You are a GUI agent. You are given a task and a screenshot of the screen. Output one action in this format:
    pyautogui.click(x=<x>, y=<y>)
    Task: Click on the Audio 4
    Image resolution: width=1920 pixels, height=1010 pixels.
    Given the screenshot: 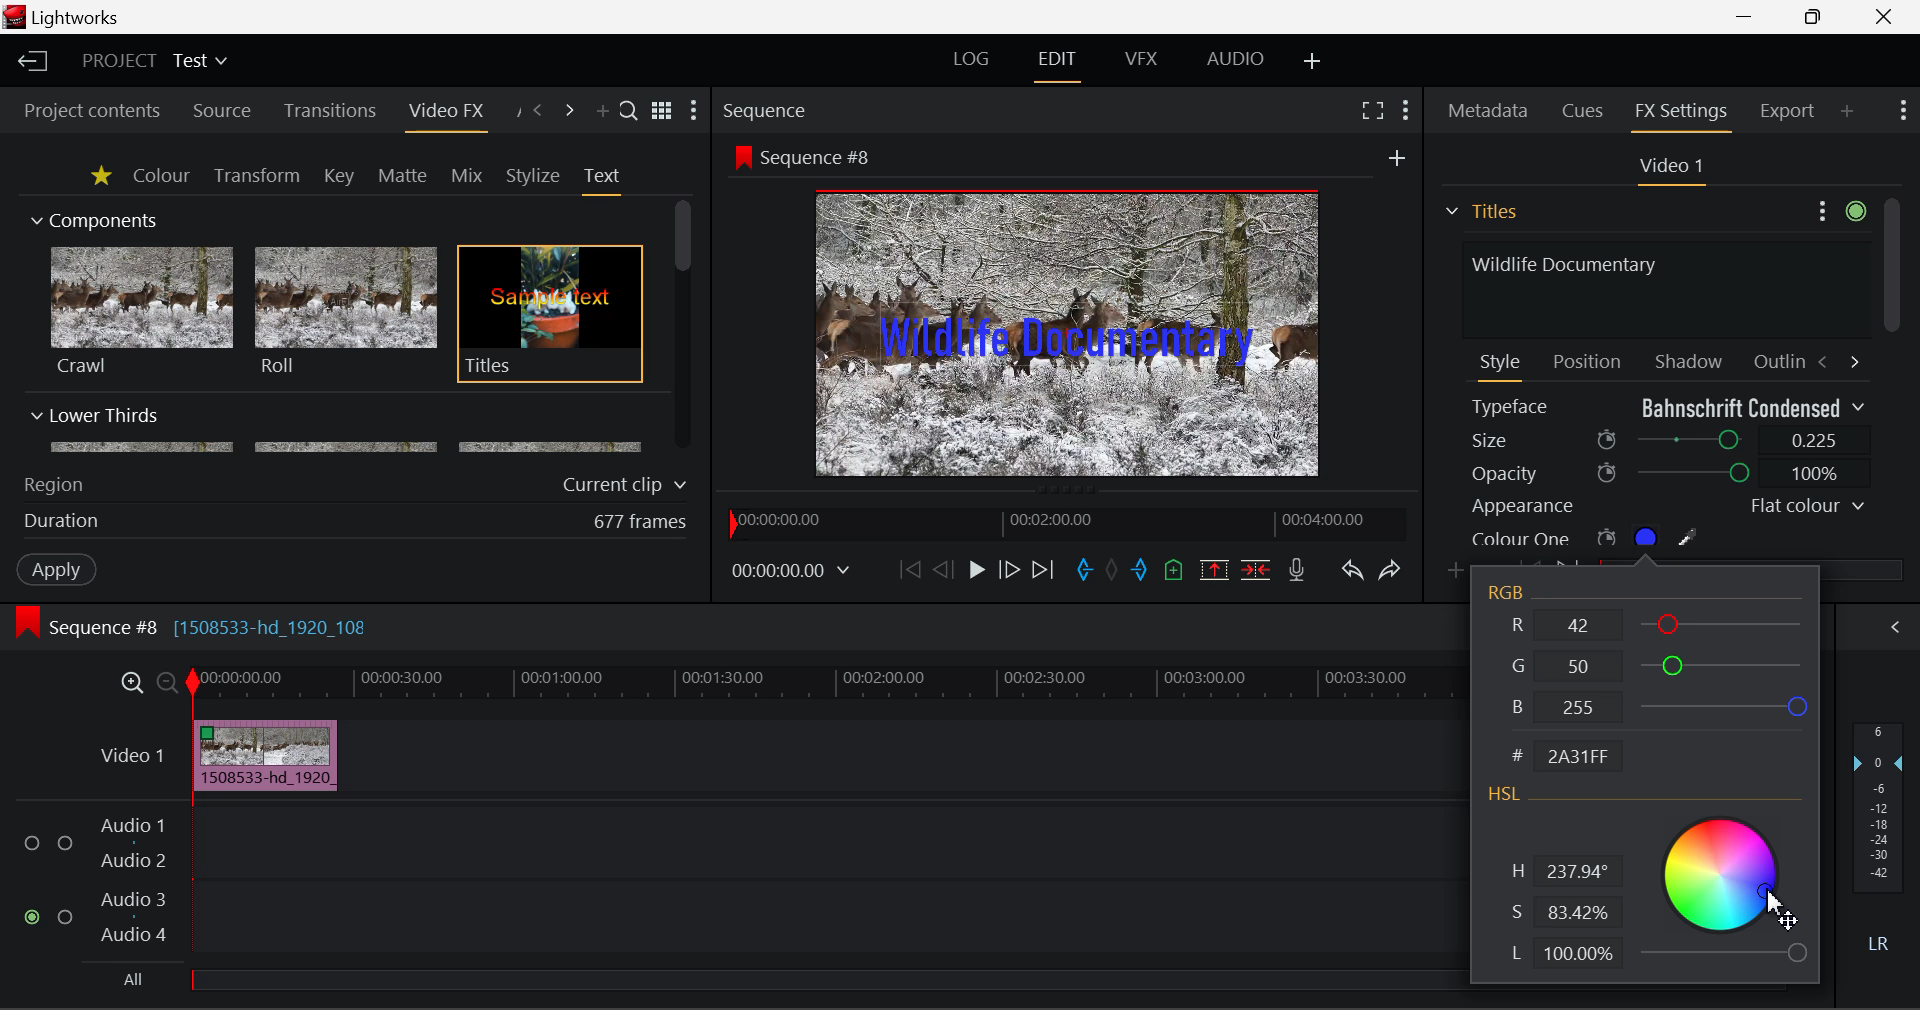 What is the action you would take?
    pyautogui.click(x=134, y=933)
    